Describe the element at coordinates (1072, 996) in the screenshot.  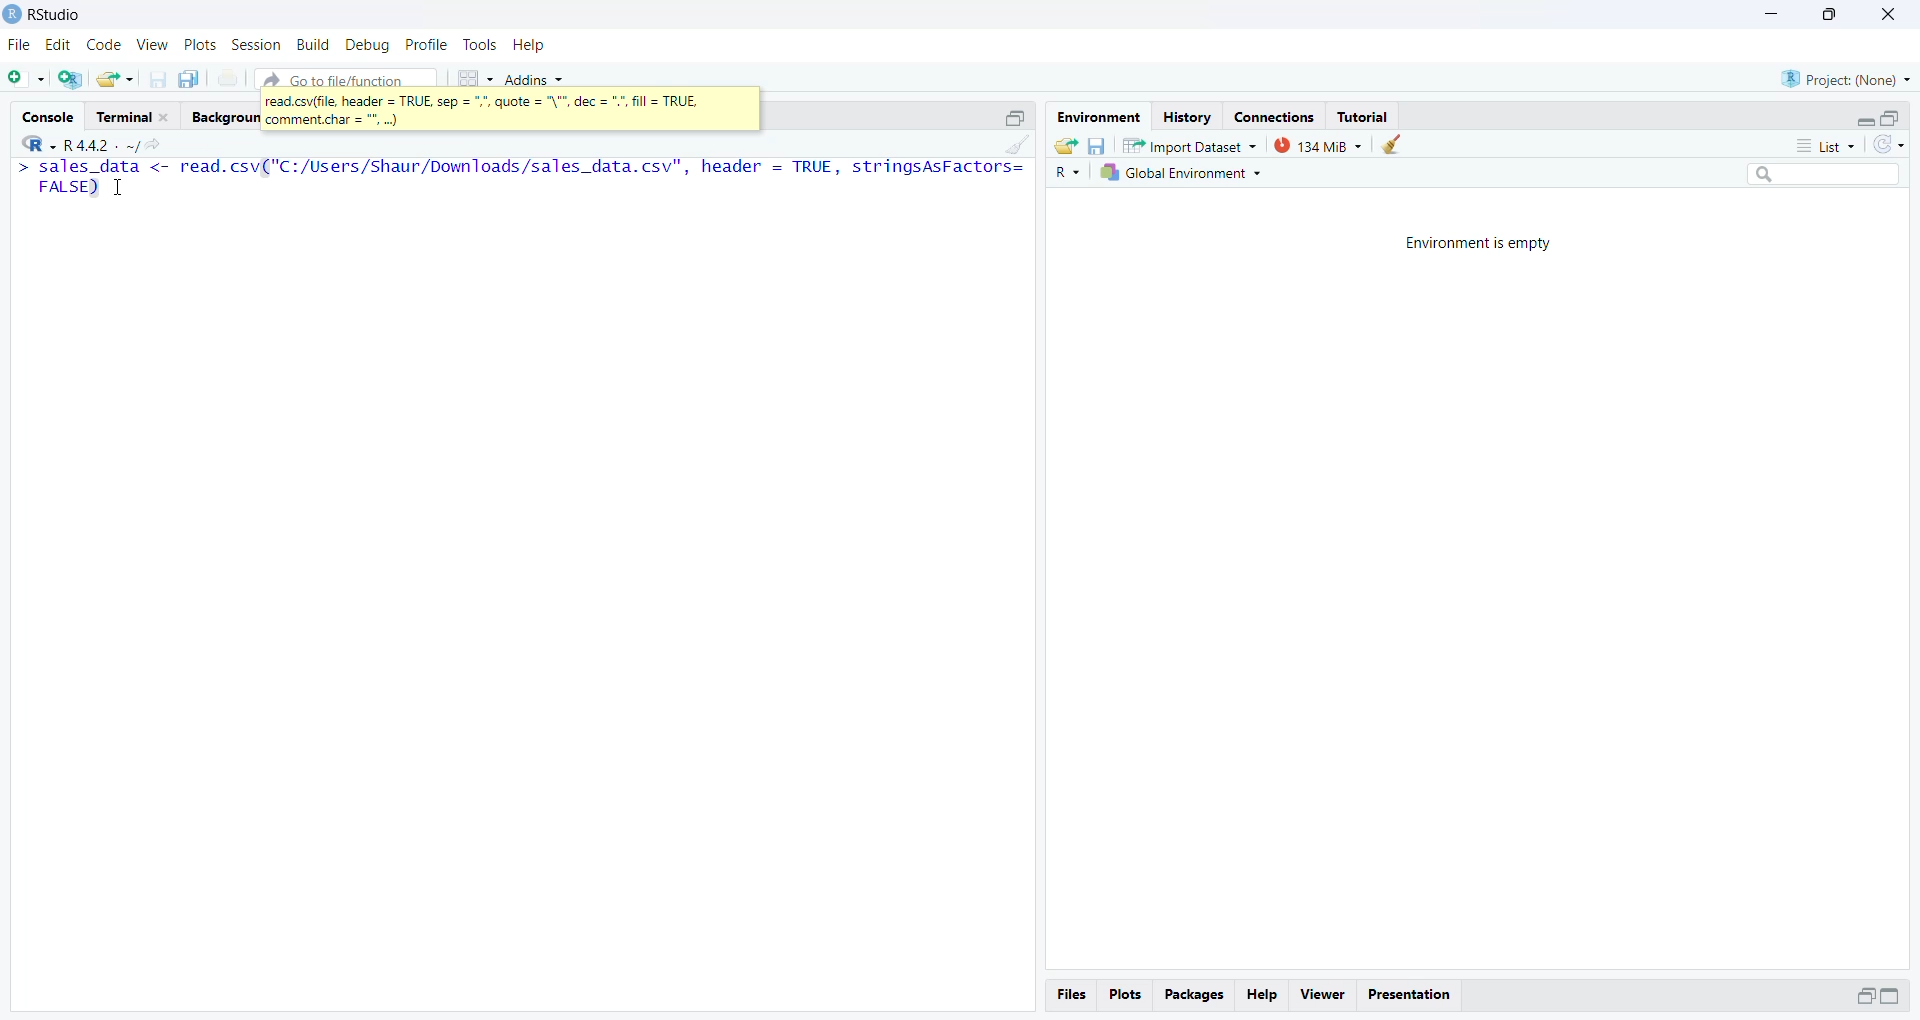
I see `files` at that location.